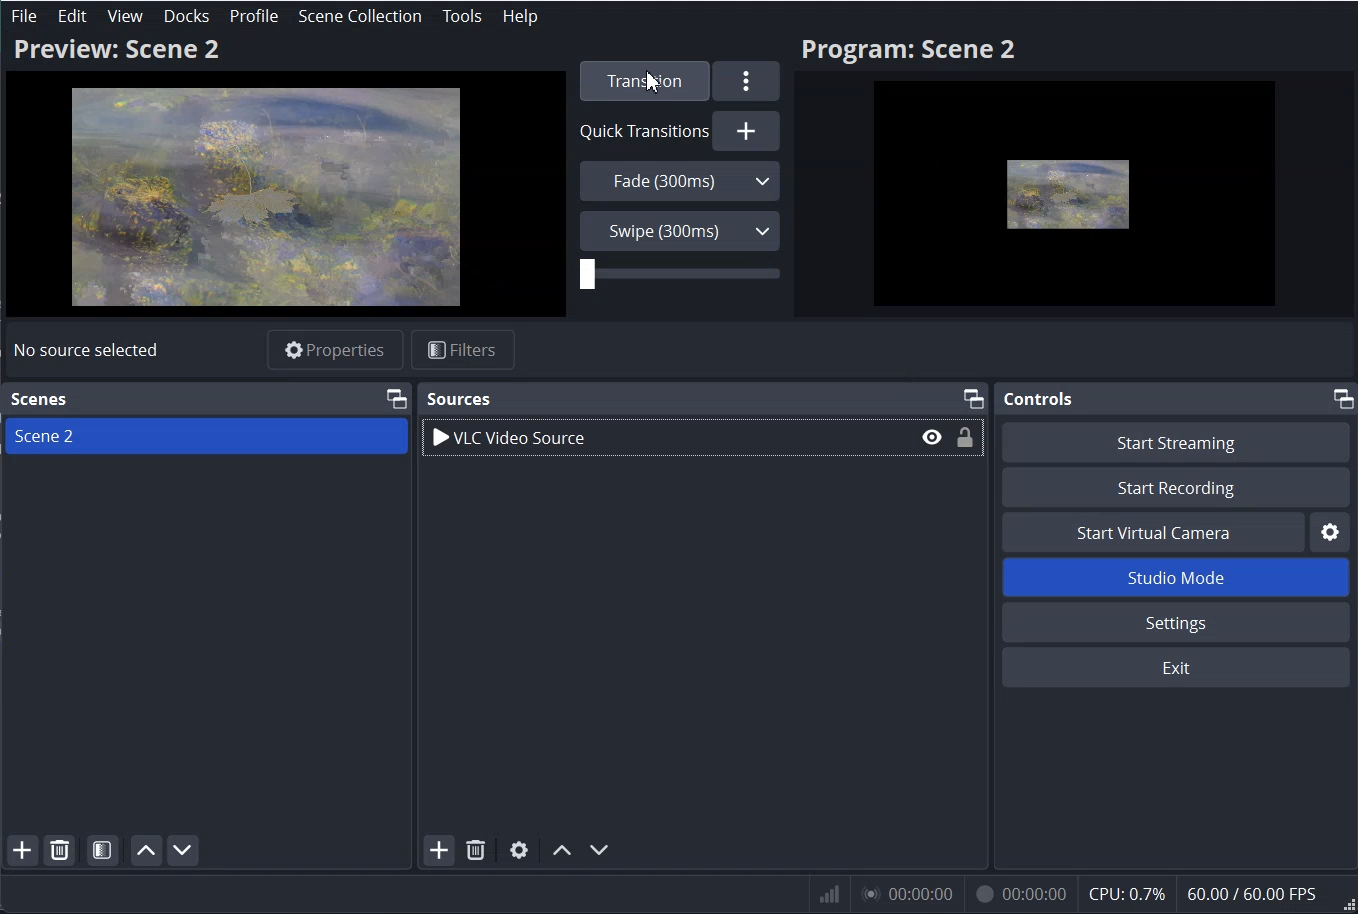 The width and height of the screenshot is (1358, 914). Describe the element at coordinates (462, 16) in the screenshot. I see `Tools` at that location.